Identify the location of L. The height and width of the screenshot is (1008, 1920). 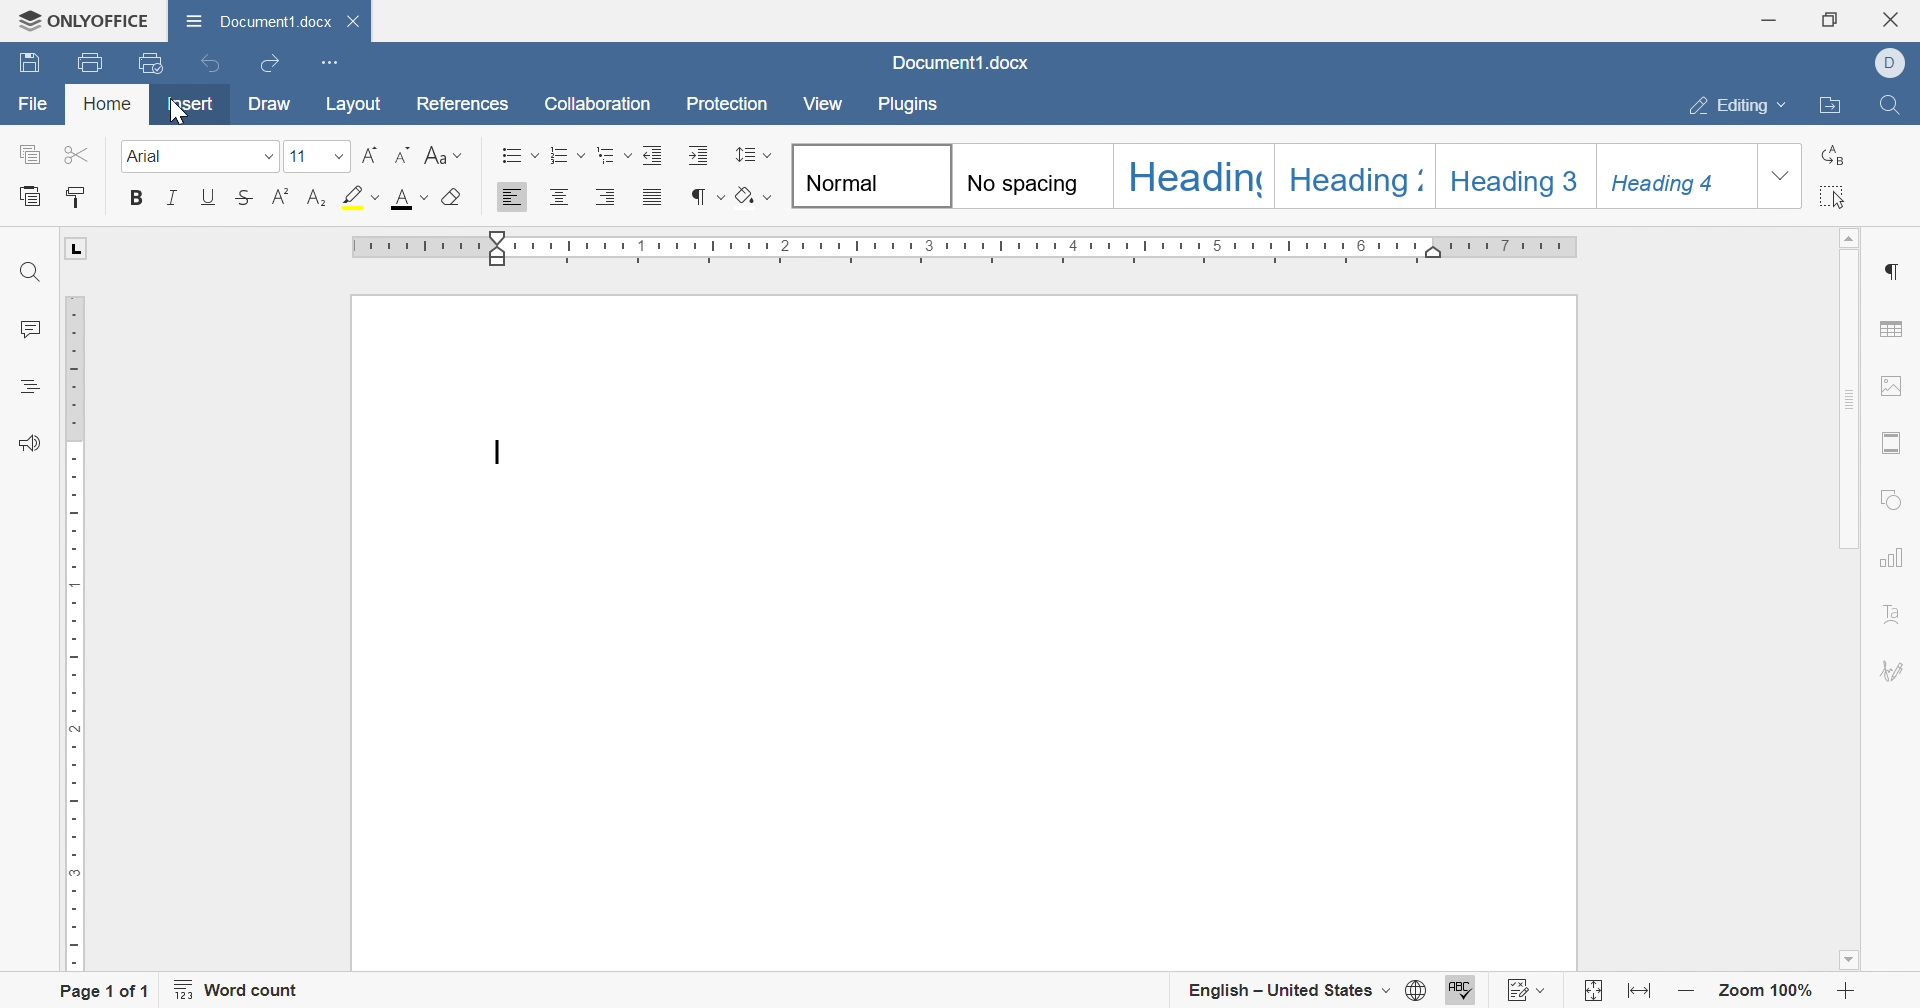
(78, 249).